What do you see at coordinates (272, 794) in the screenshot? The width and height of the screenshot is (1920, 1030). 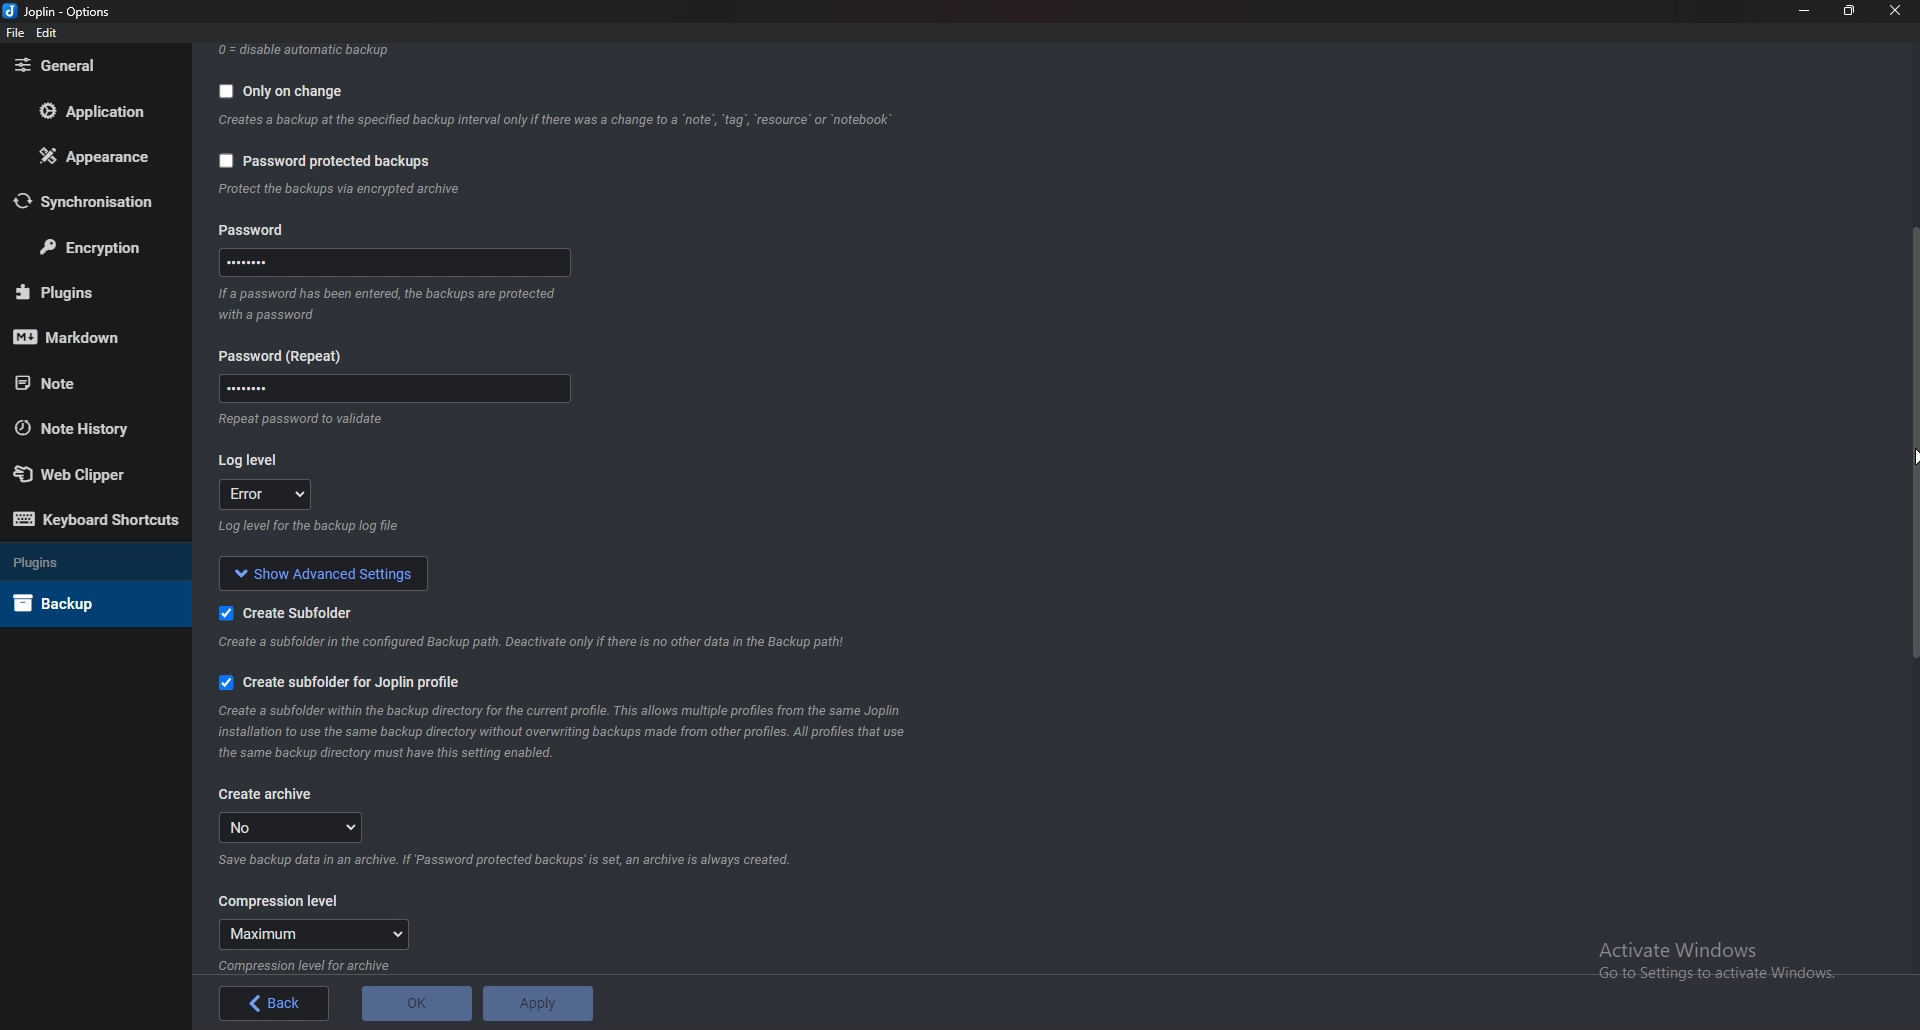 I see `Create archive` at bounding box center [272, 794].